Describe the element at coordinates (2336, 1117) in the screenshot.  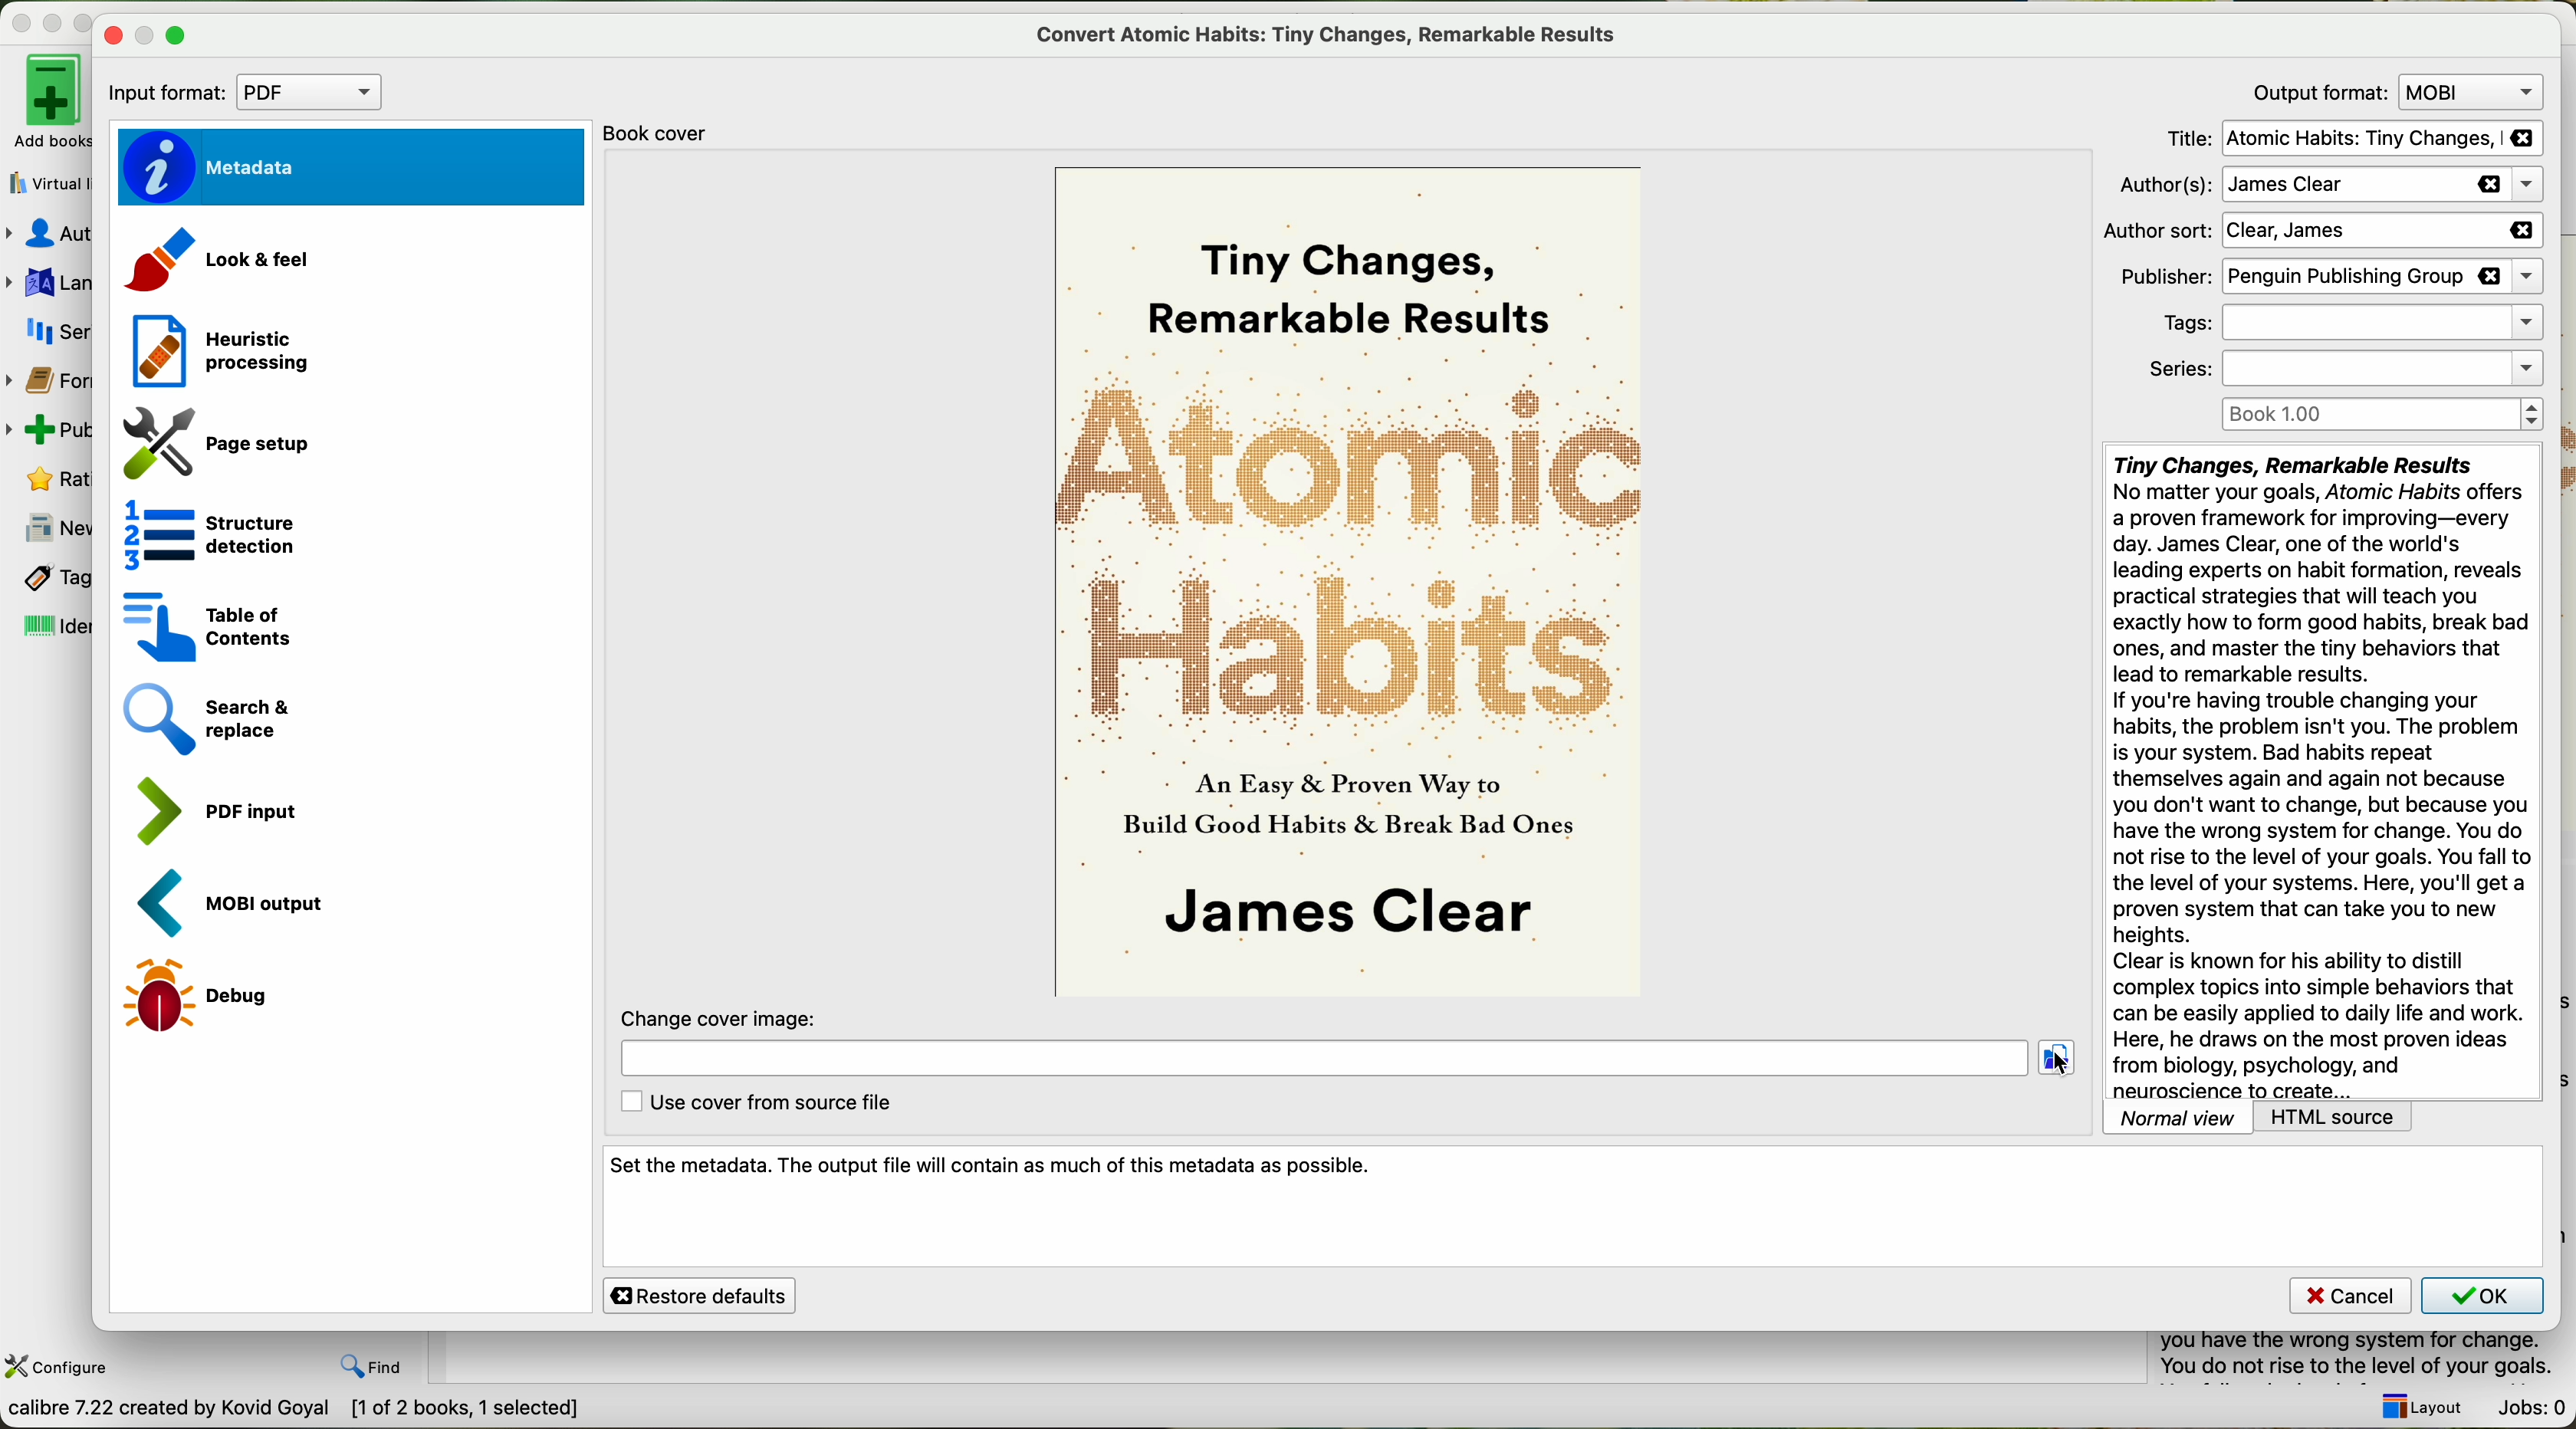
I see `HTML source` at that location.